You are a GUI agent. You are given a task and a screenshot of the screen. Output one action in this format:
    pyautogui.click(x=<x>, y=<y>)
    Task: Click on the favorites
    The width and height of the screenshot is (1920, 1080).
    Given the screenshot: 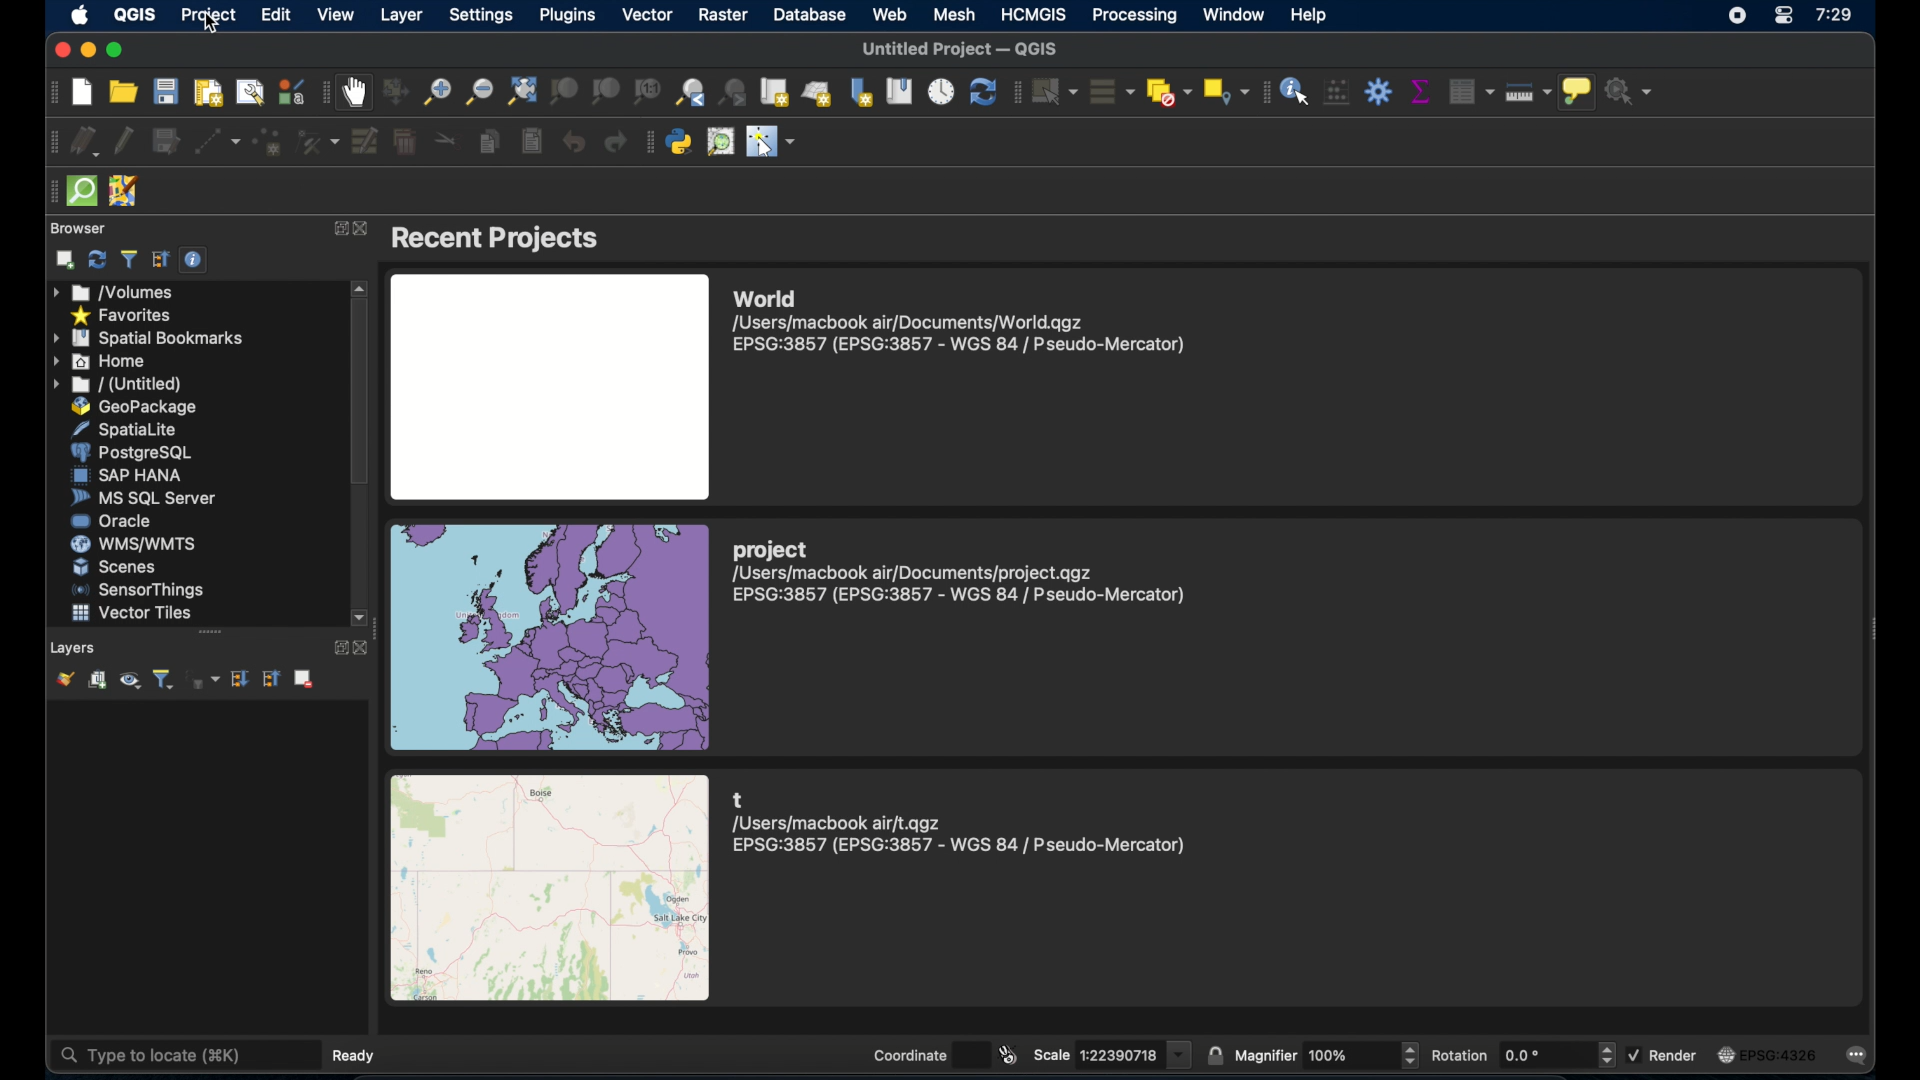 What is the action you would take?
    pyautogui.click(x=123, y=315)
    